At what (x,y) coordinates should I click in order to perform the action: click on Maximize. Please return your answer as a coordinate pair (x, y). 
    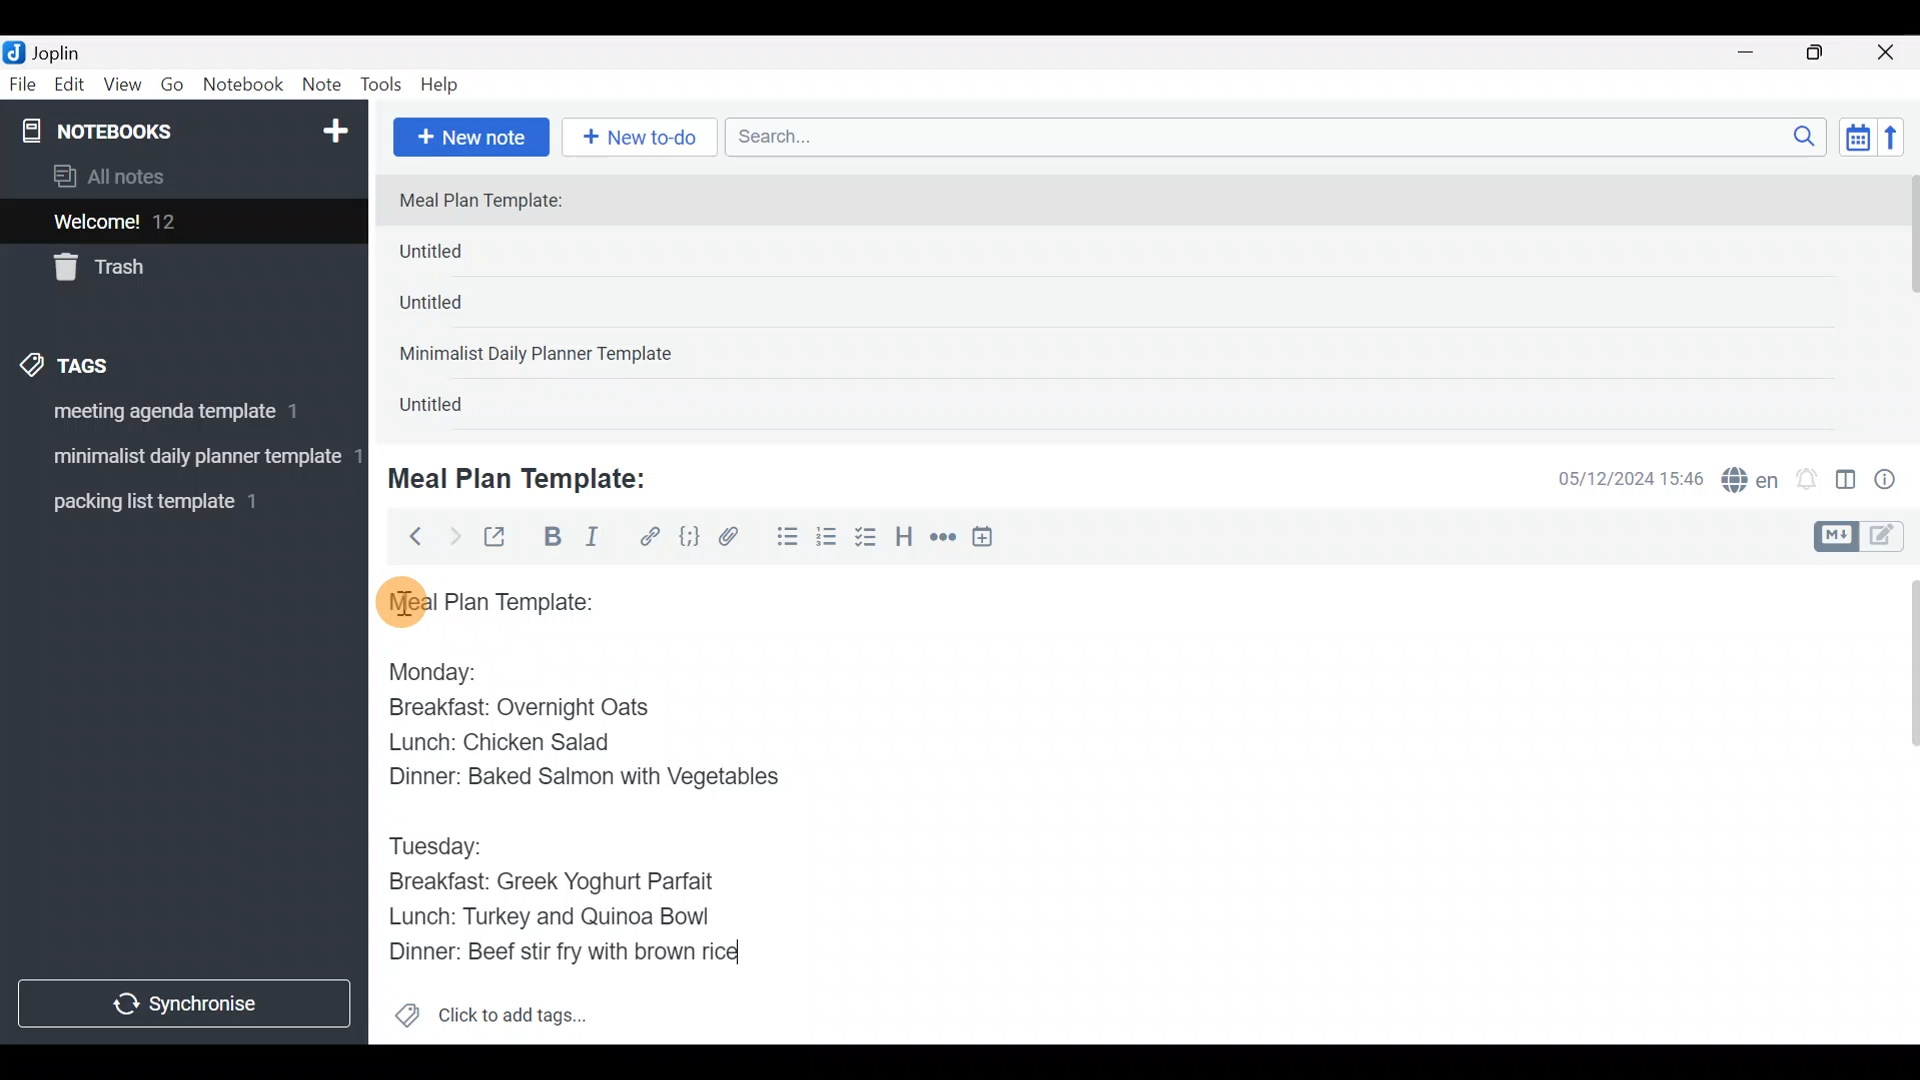
    Looking at the image, I should click on (1827, 53).